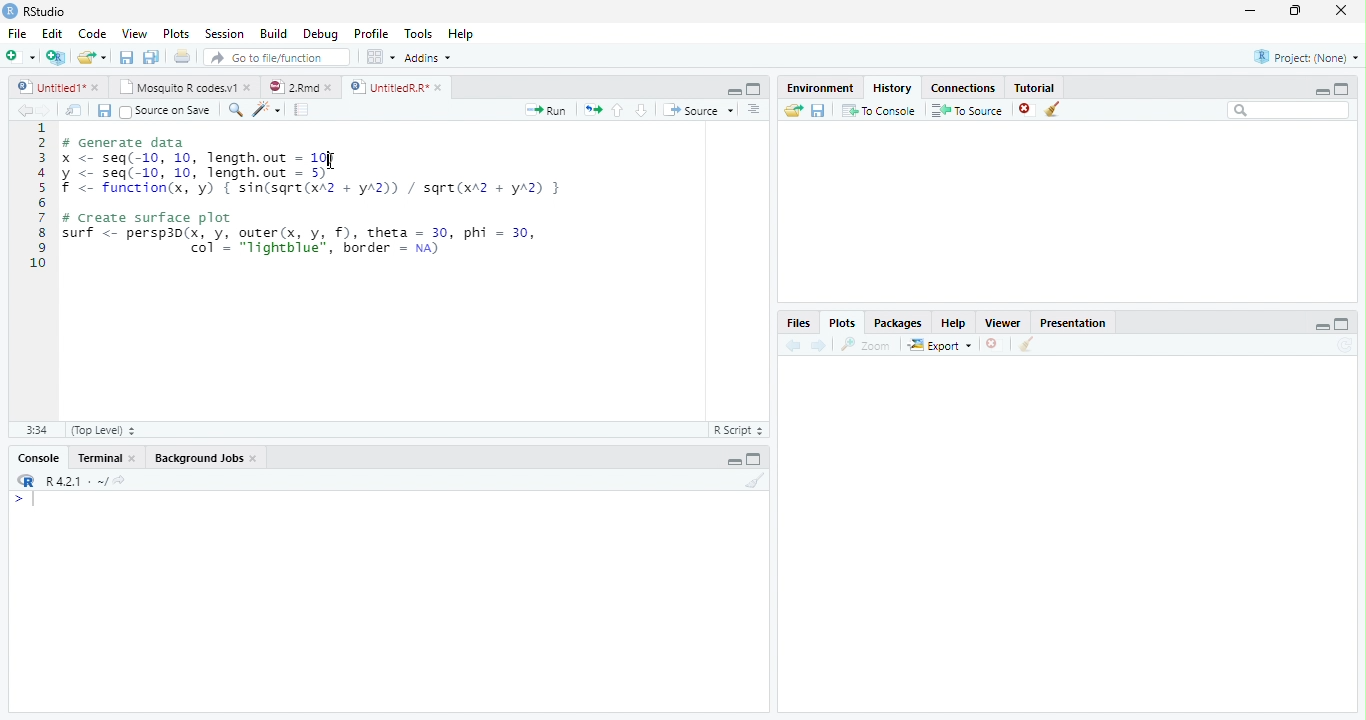 The width and height of the screenshot is (1366, 720). I want to click on Next plot, so click(819, 345).